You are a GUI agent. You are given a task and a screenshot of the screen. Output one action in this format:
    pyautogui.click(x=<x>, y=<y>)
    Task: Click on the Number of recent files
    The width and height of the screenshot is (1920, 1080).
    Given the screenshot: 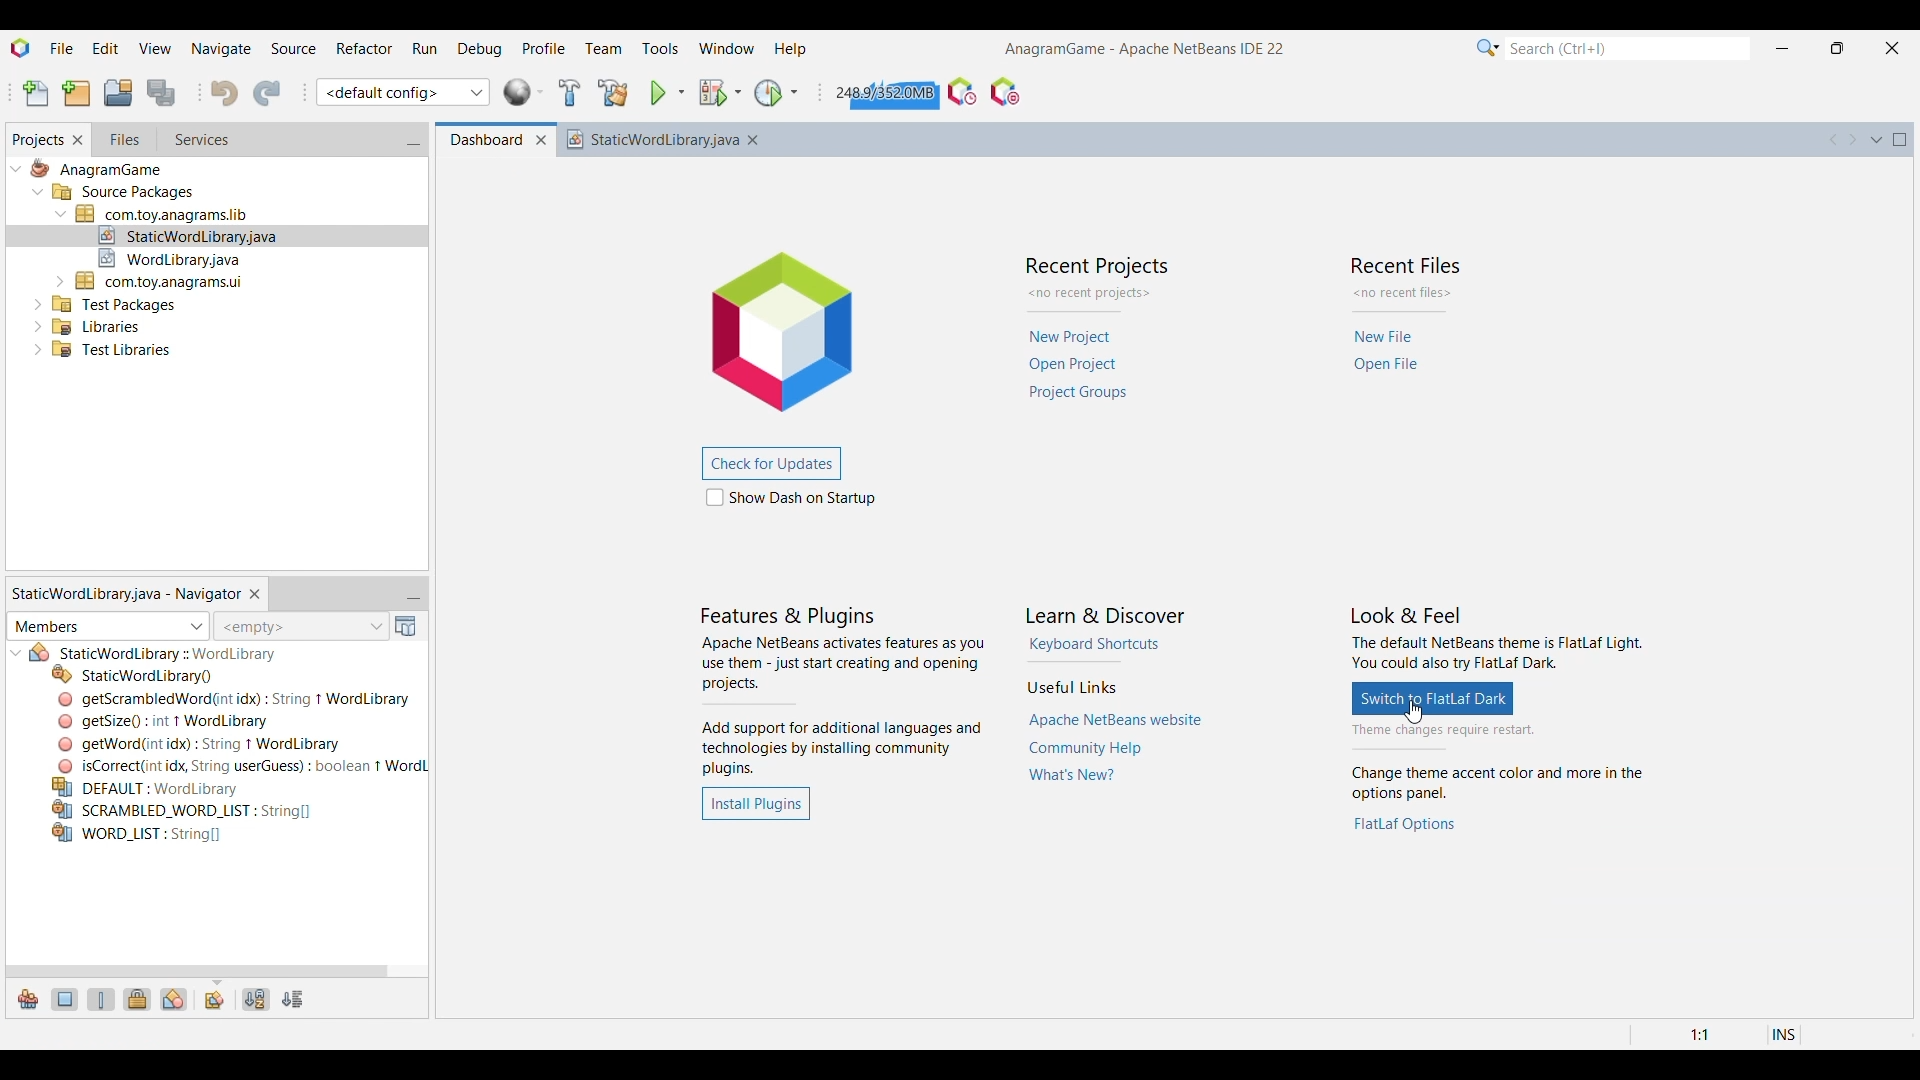 What is the action you would take?
    pyautogui.click(x=1404, y=293)
    